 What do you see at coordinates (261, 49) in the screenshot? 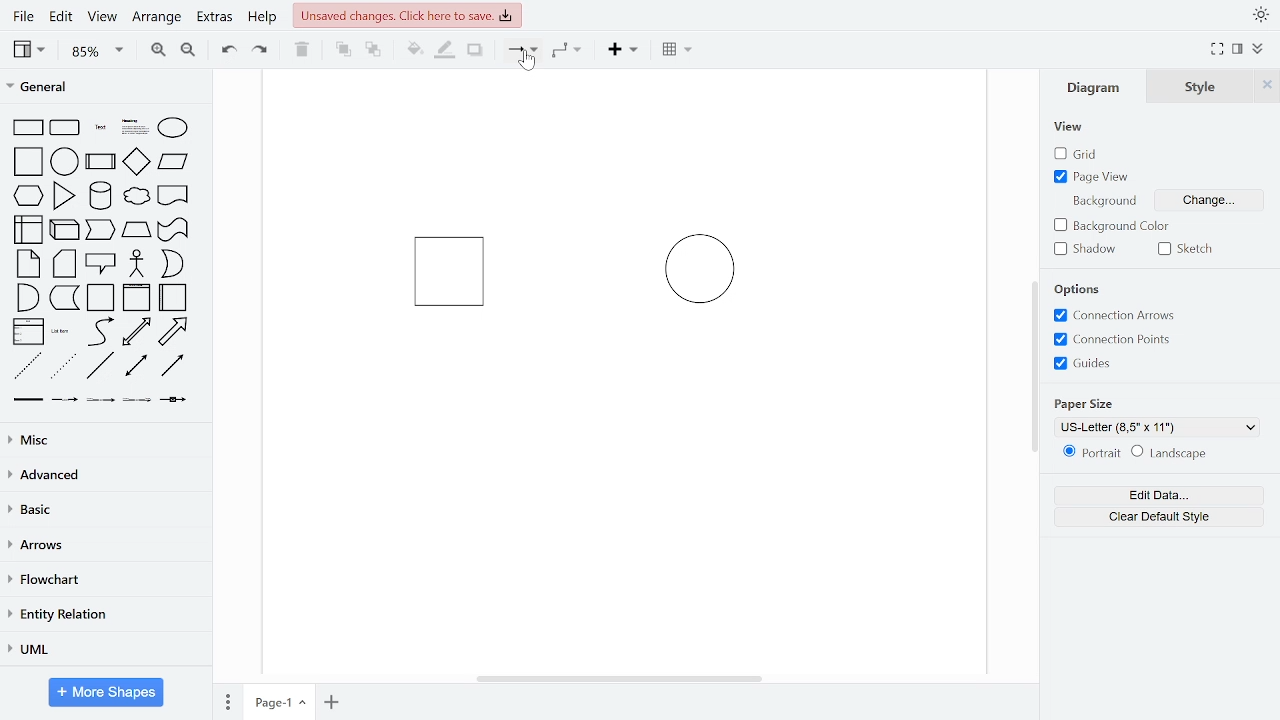
I see `redo` at bounding box center [261, 49].